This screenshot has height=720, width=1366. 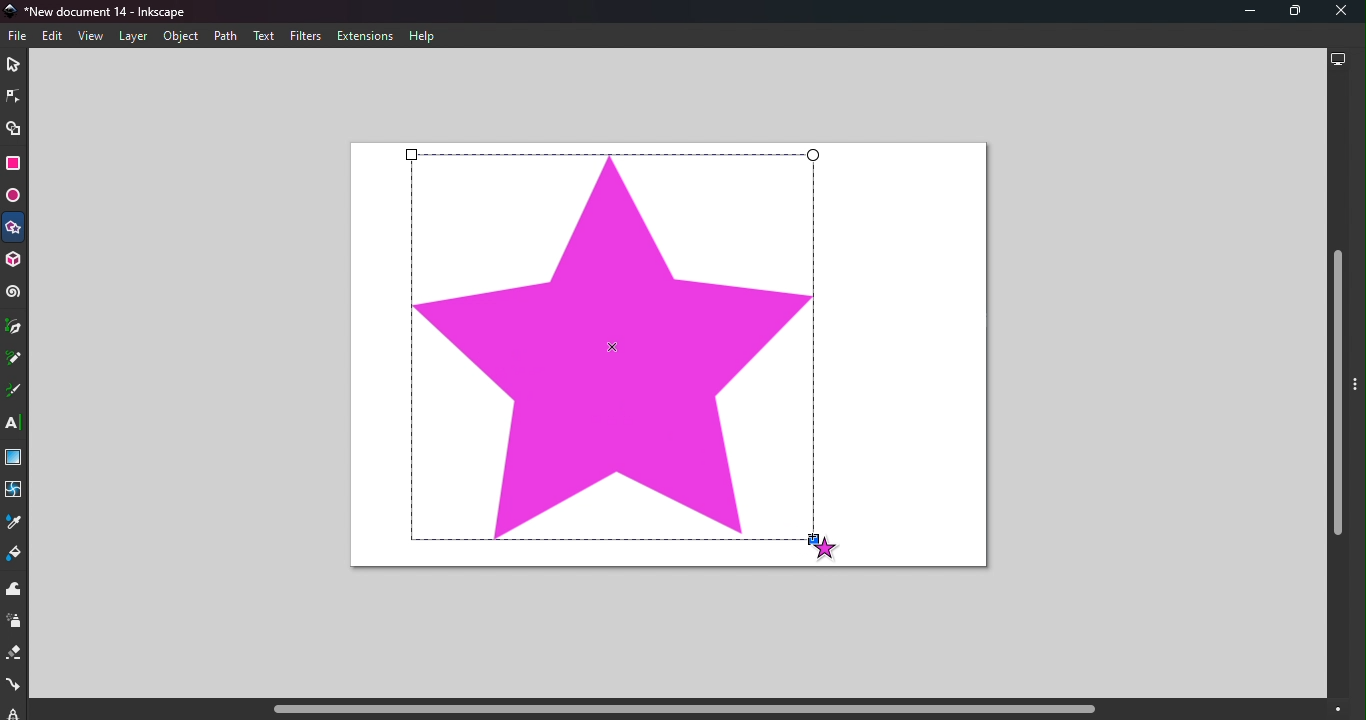 I want to click on Pen tool, so click(x=15, y=327).